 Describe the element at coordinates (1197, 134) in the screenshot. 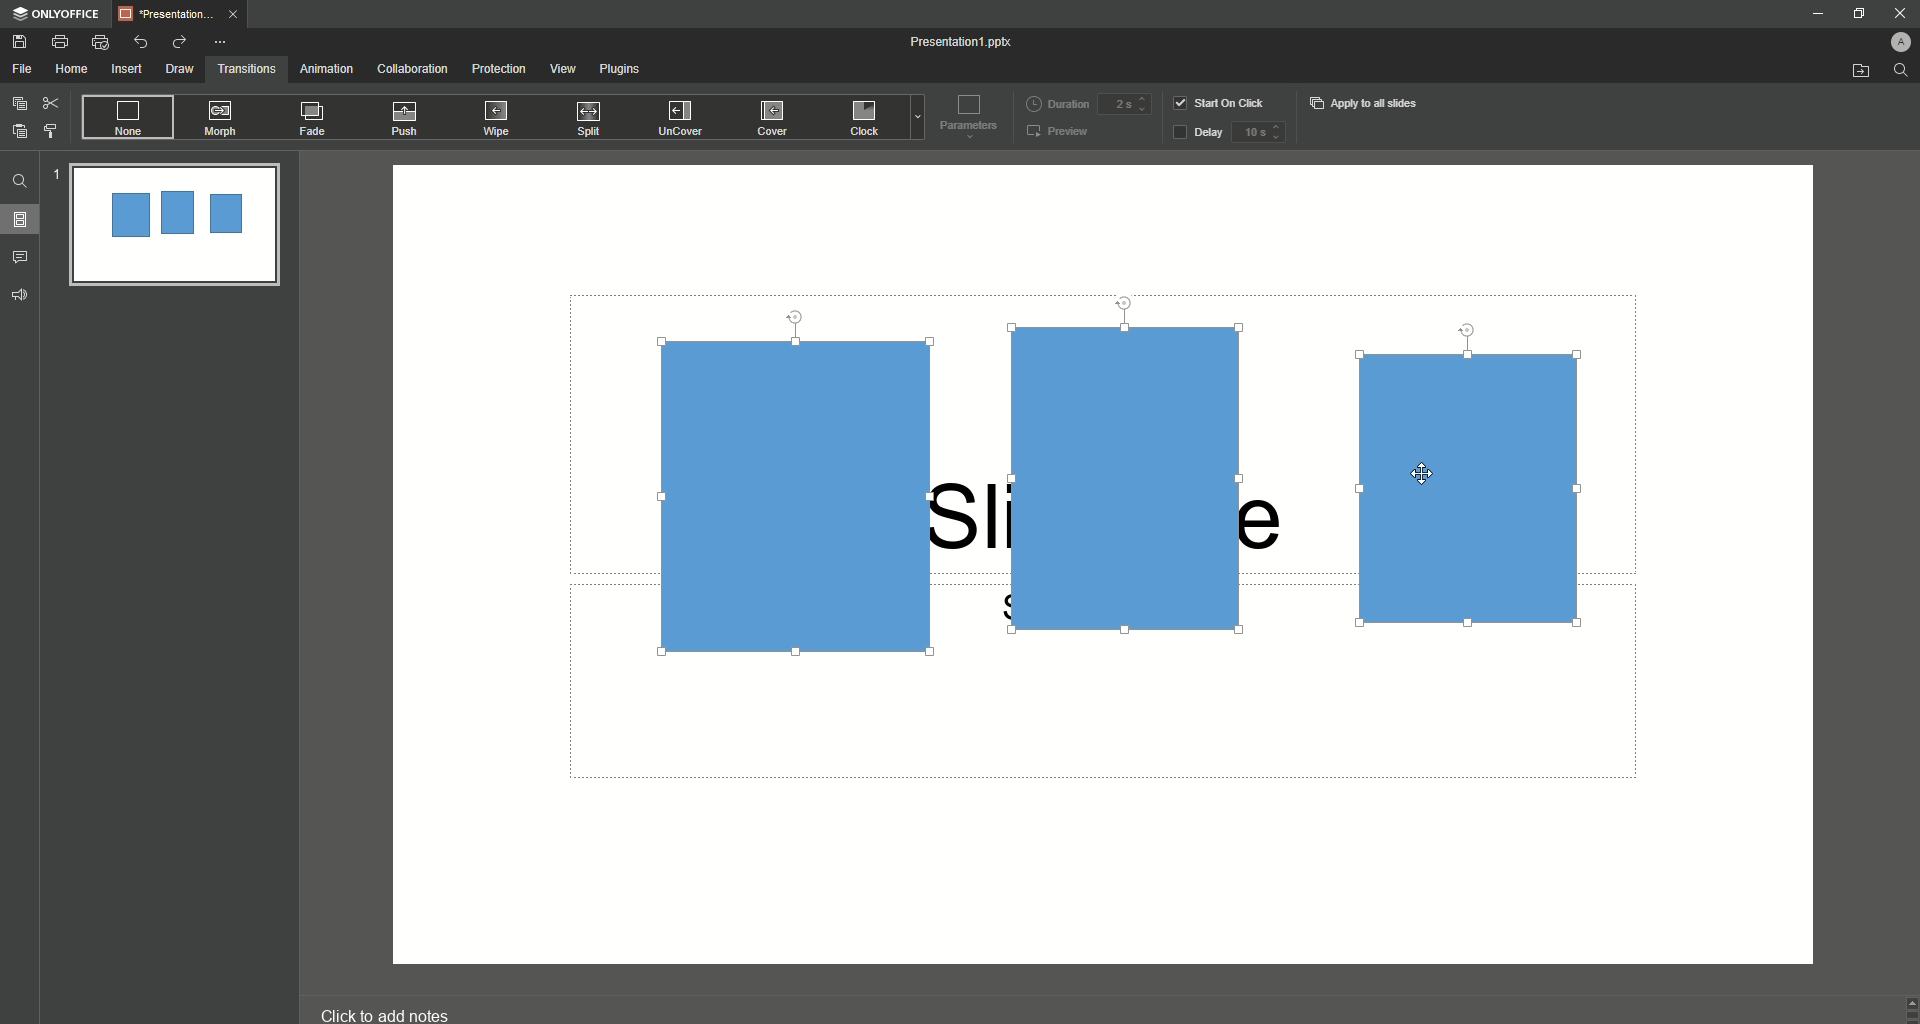

I see `Delay button` at that location.